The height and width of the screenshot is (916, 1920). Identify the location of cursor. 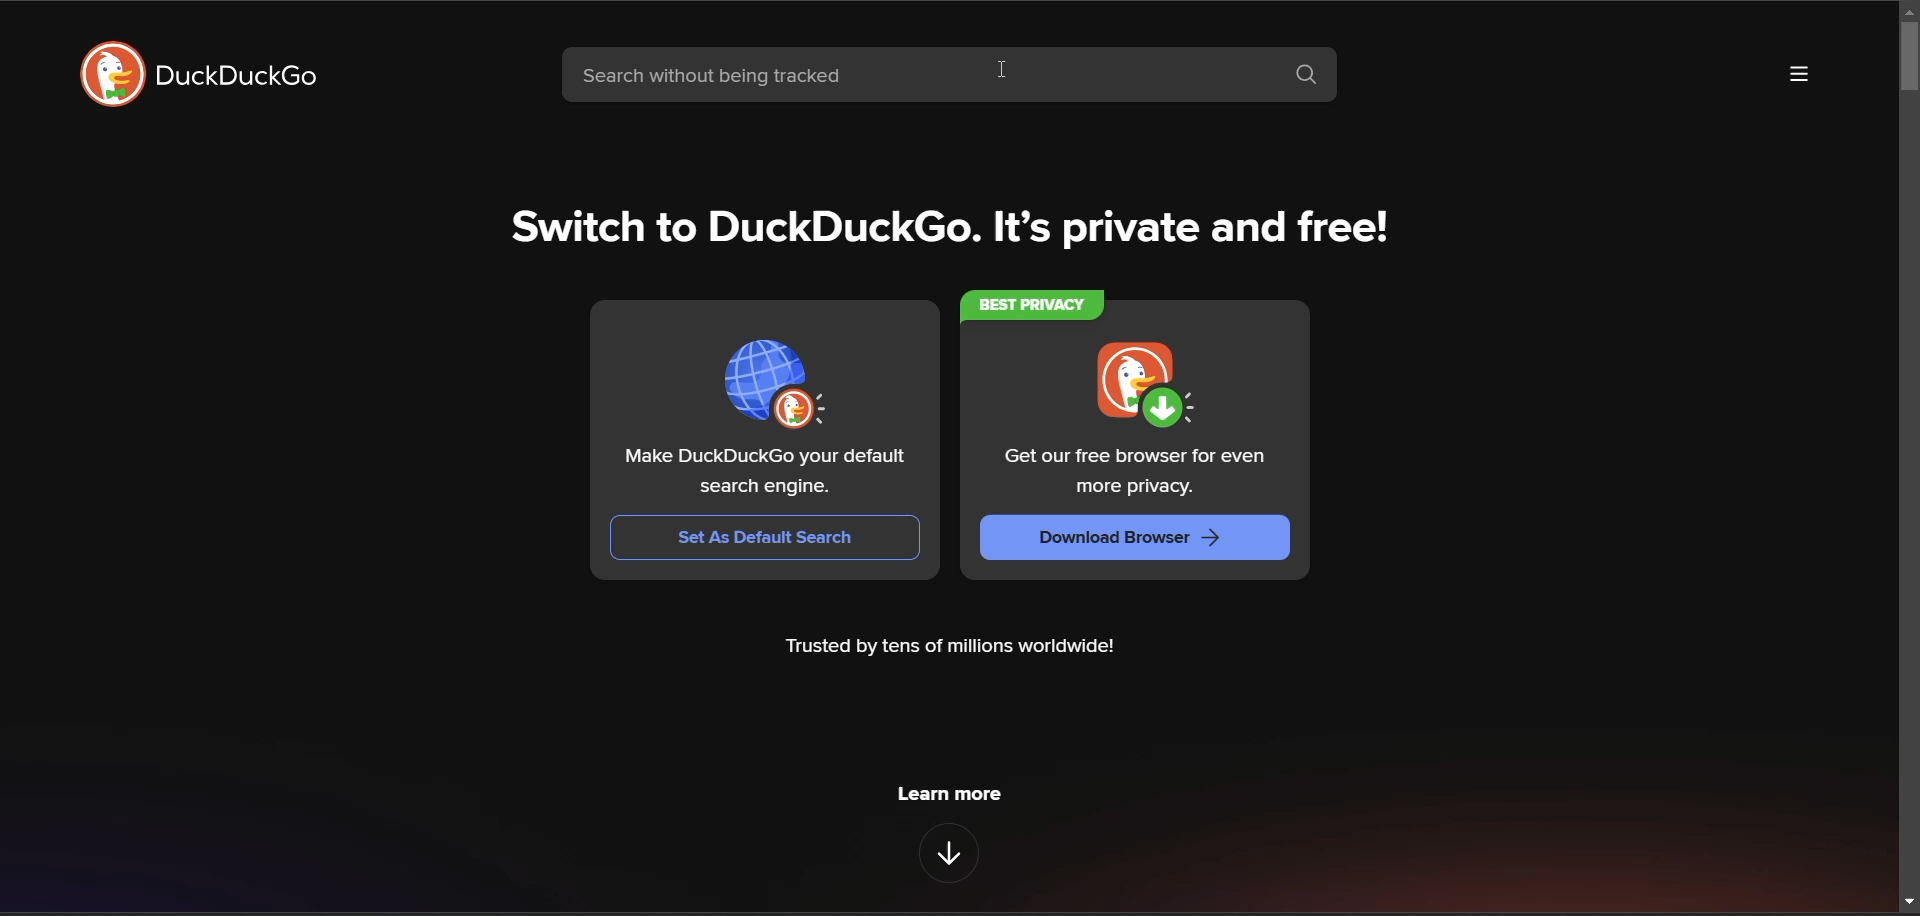
(996, 71).